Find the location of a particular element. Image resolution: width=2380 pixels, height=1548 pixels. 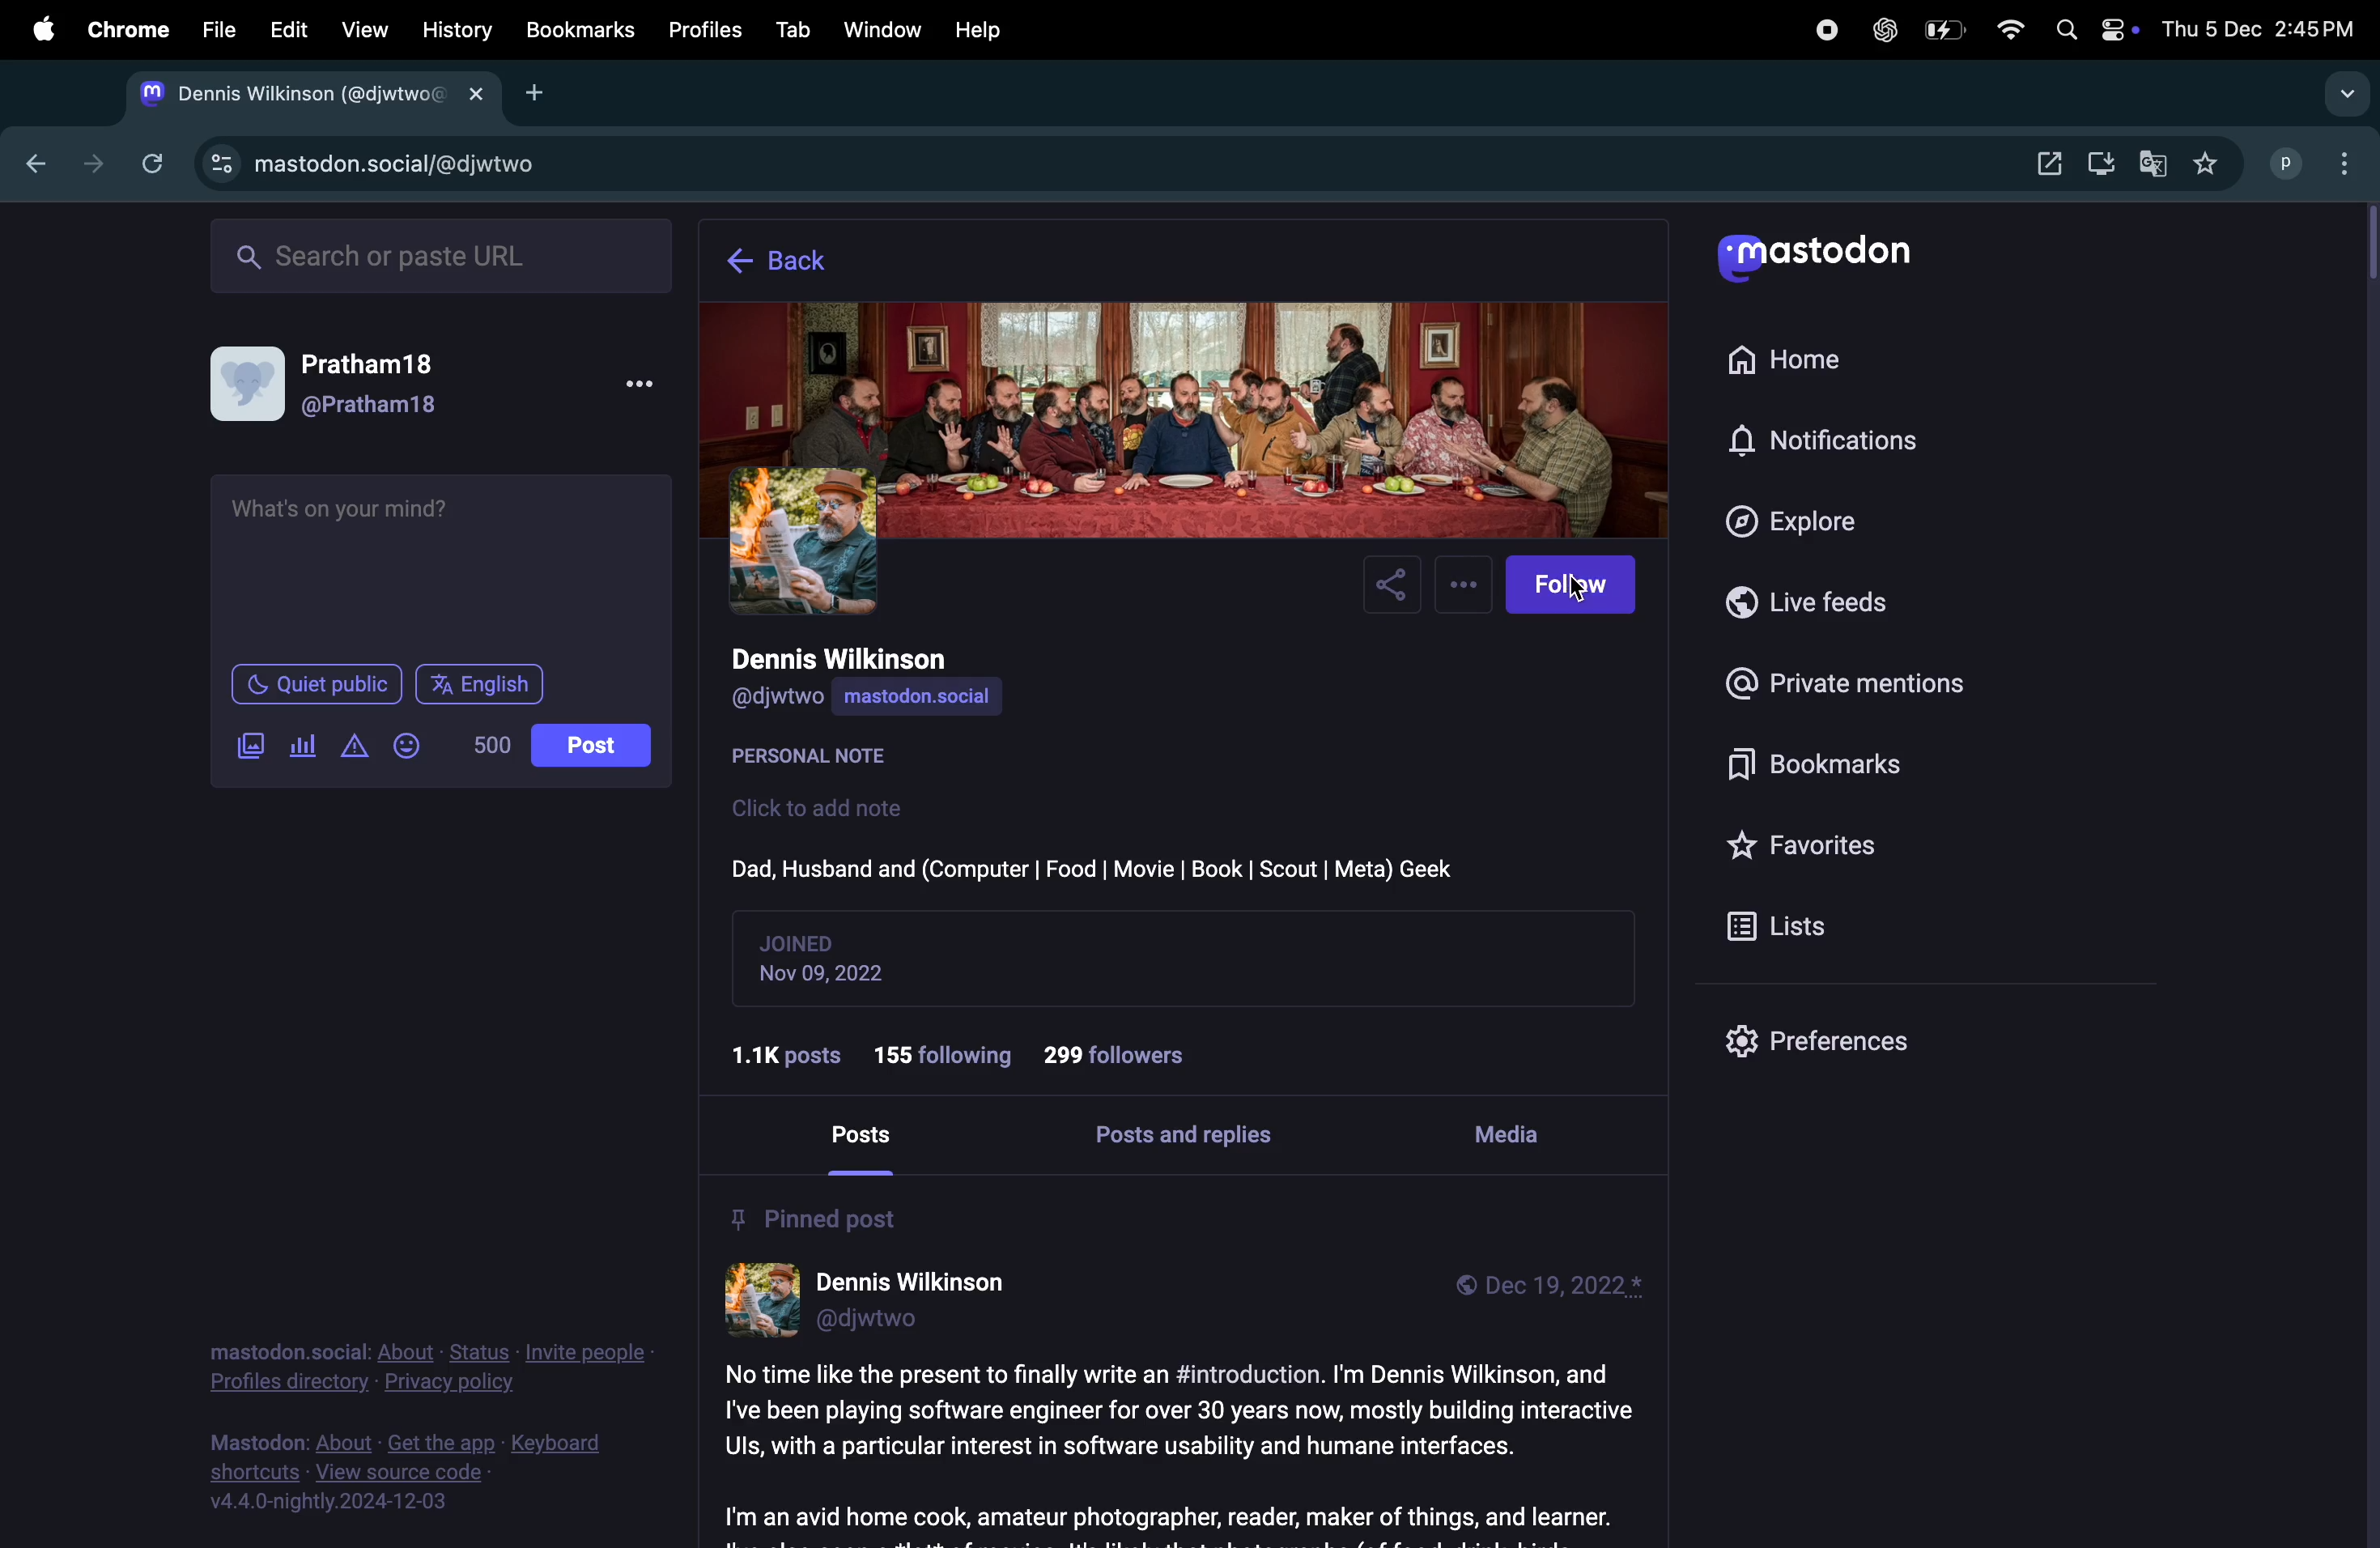

edit is located at coordinates (291, 32).